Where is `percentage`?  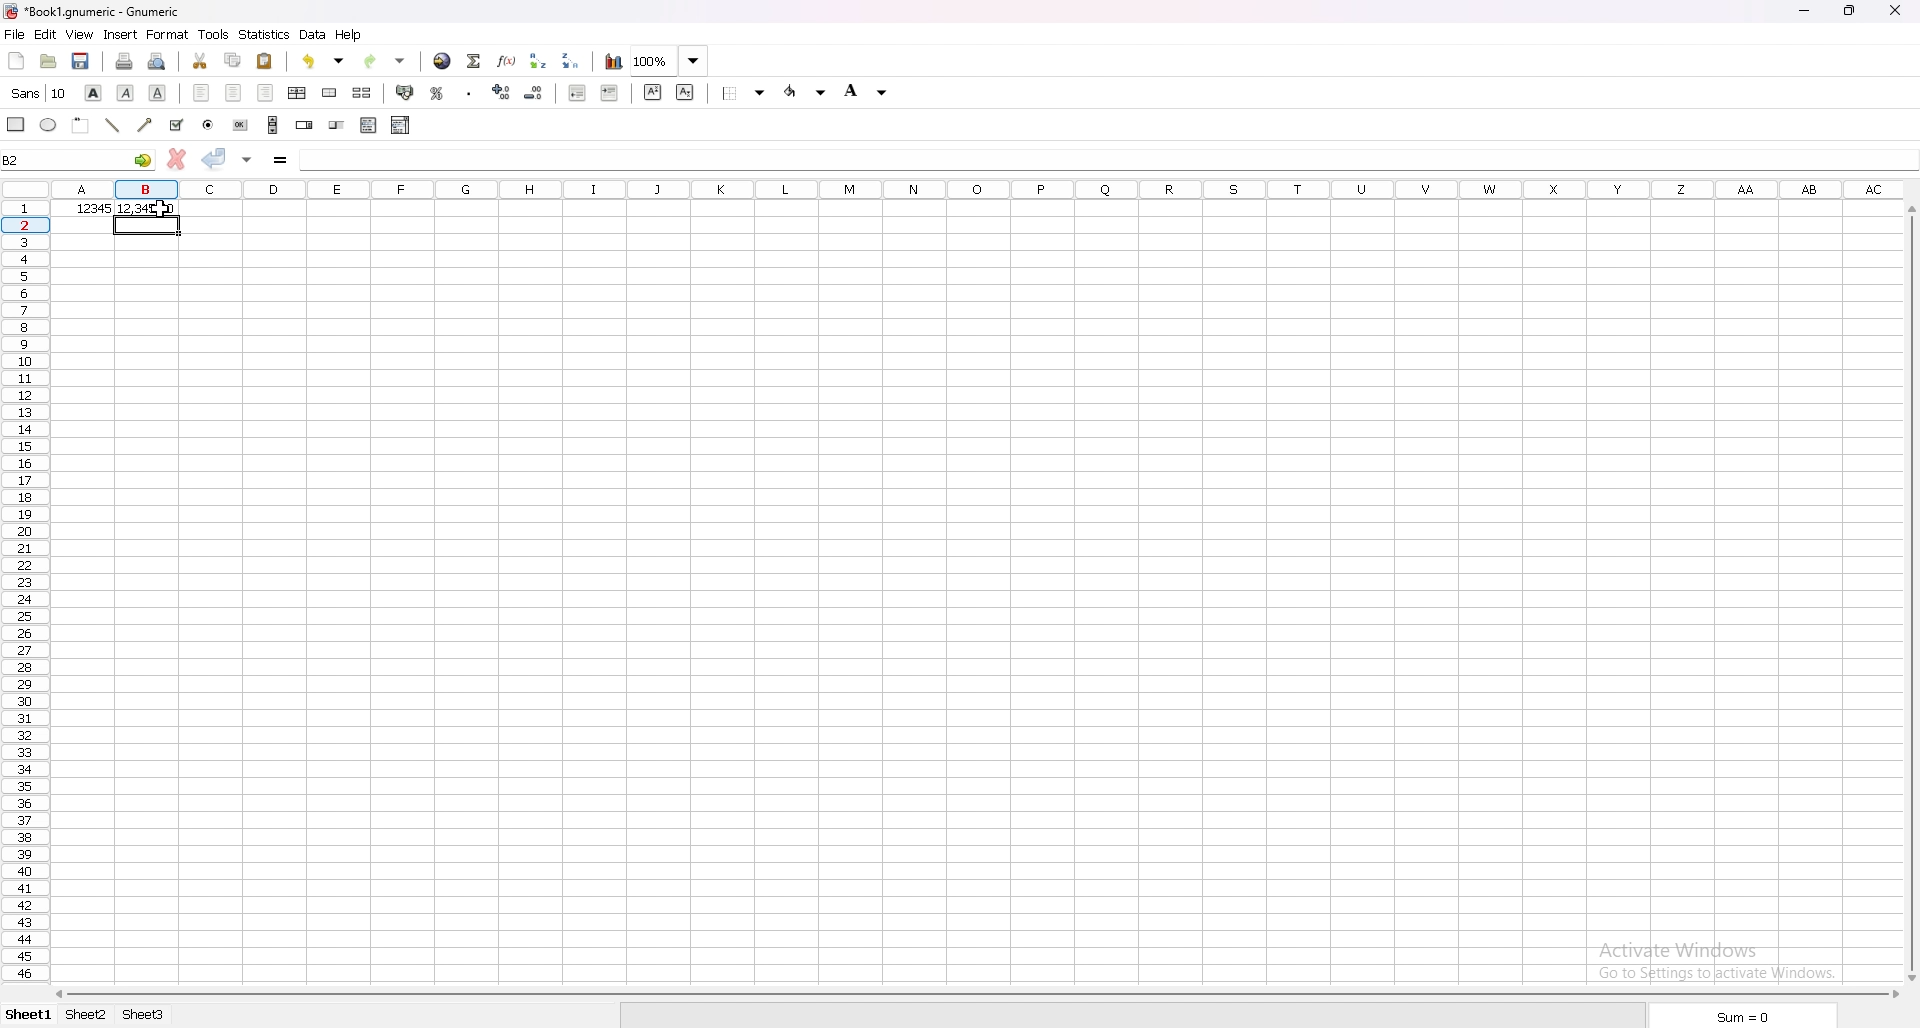 percentage is located at coordinates (437, 92).